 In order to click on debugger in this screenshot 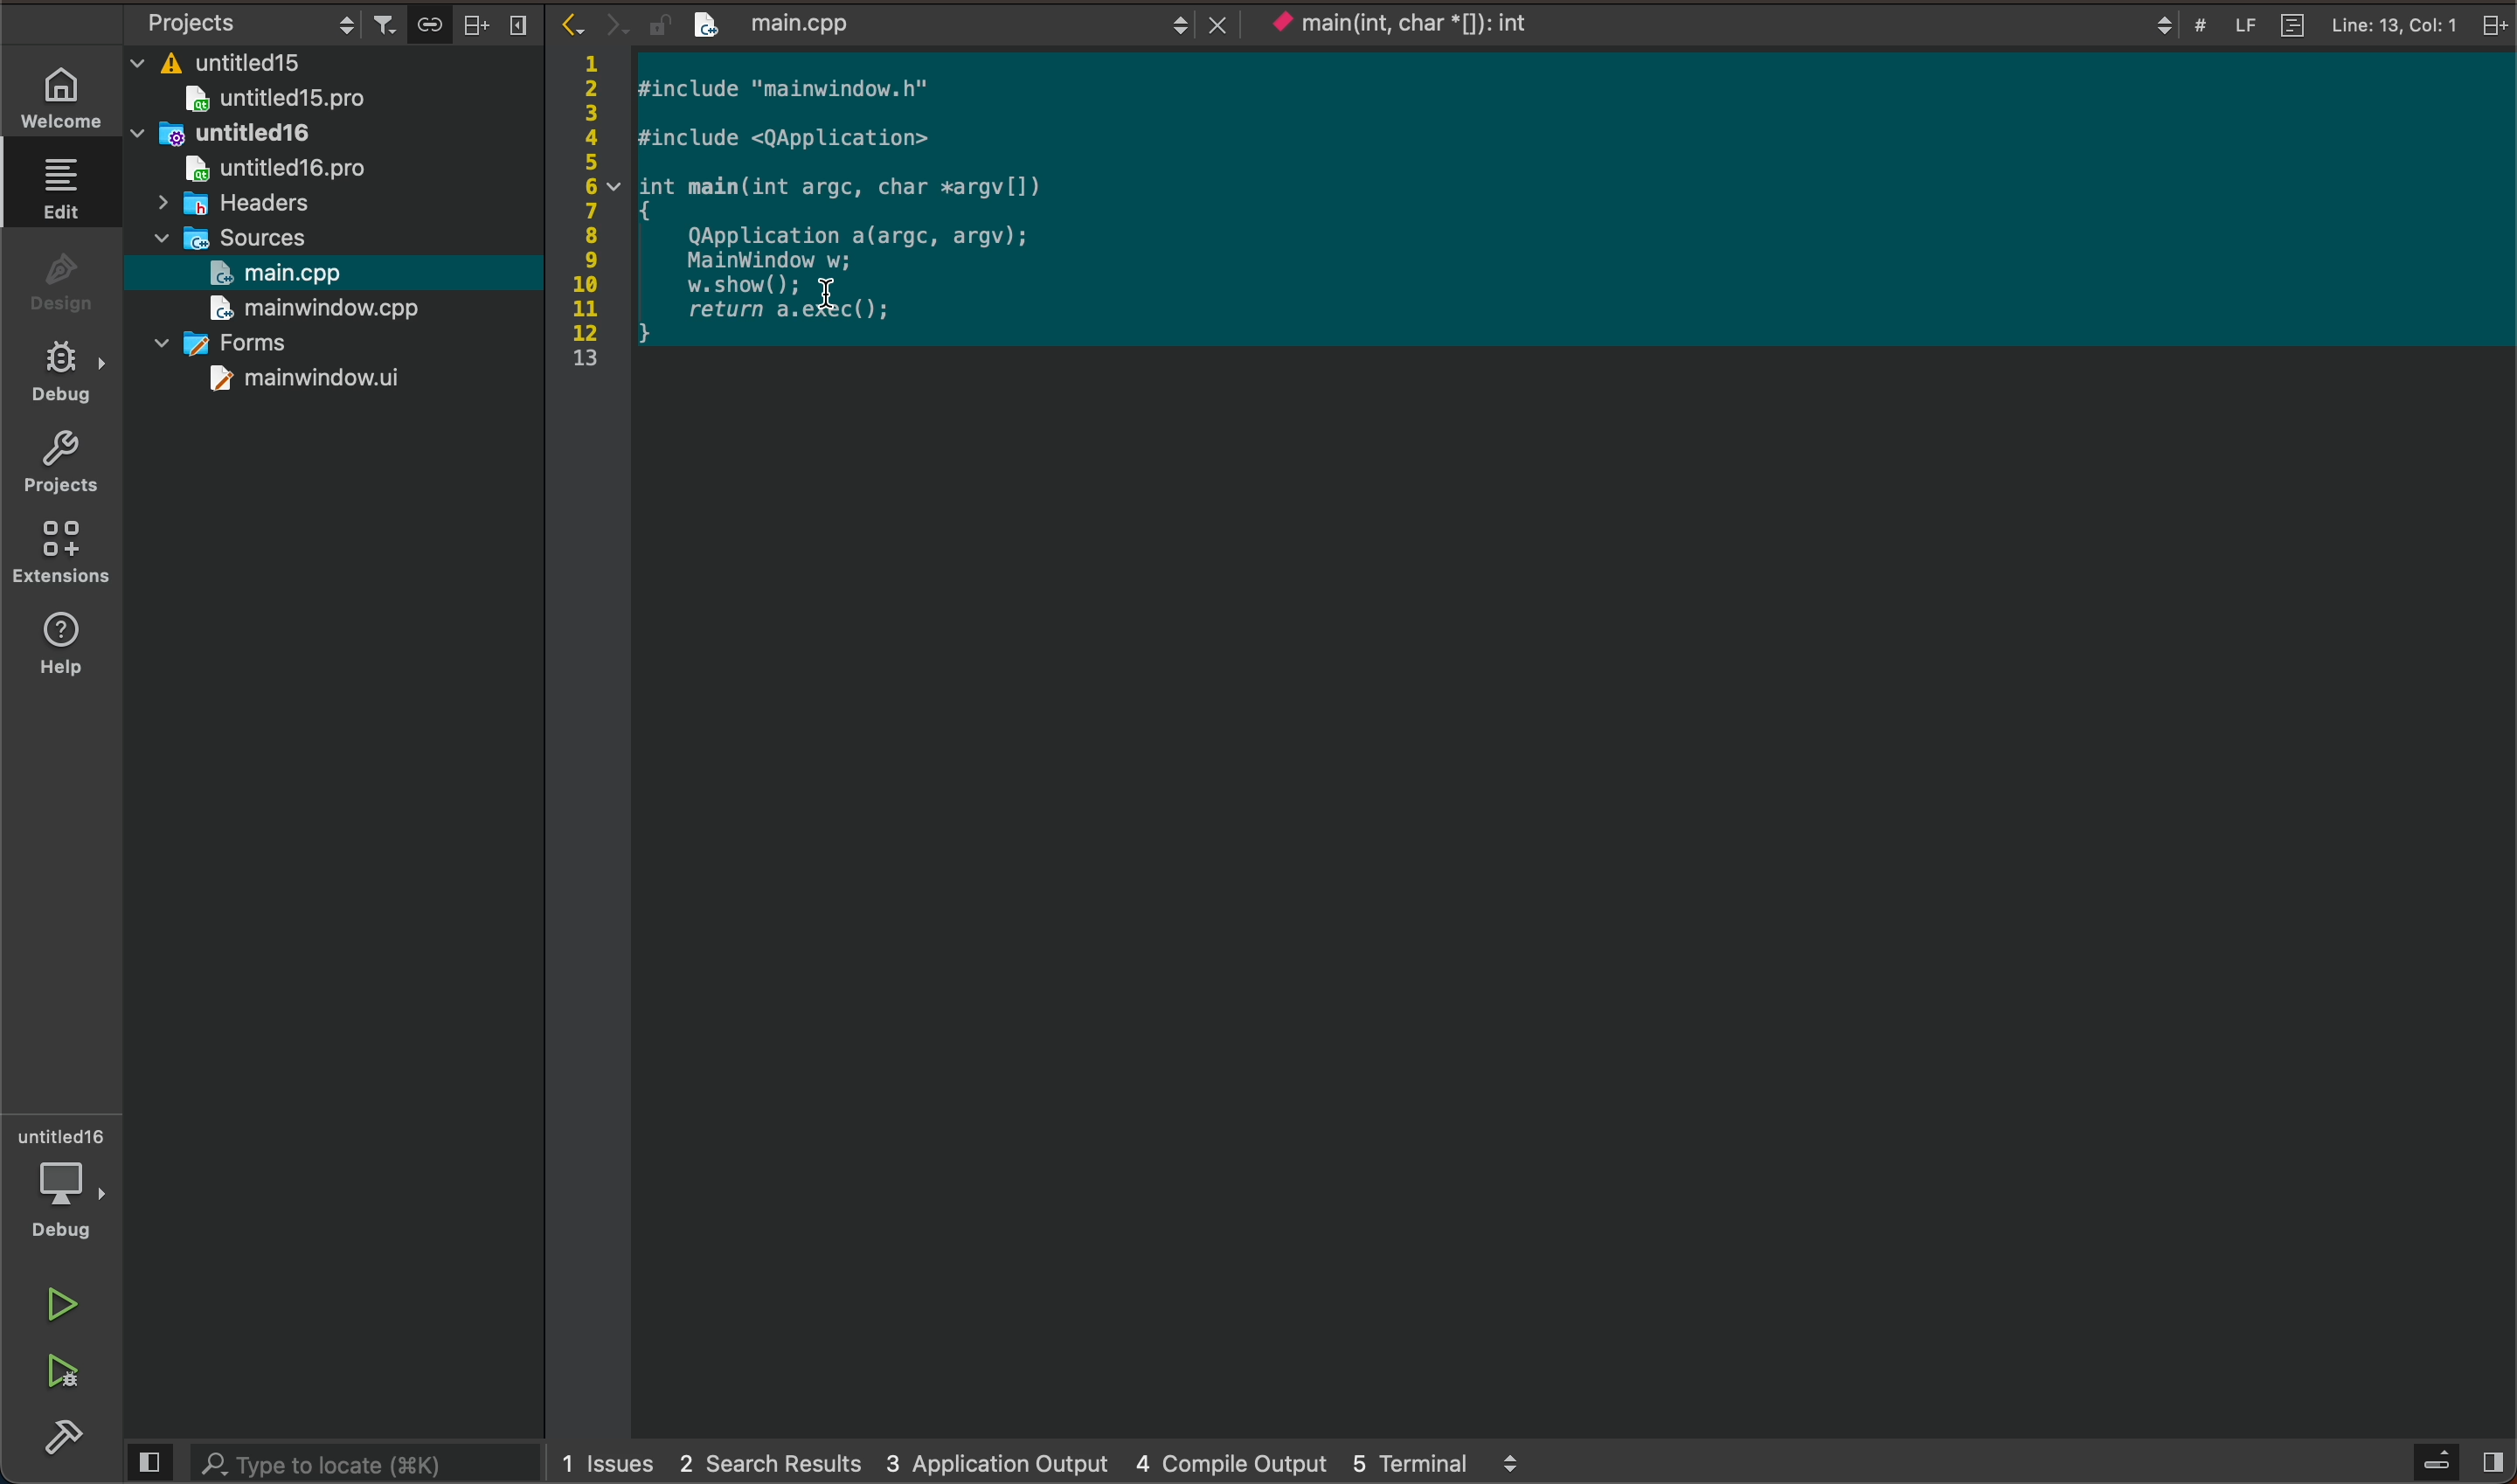, I will do `click(59, 1184)`.